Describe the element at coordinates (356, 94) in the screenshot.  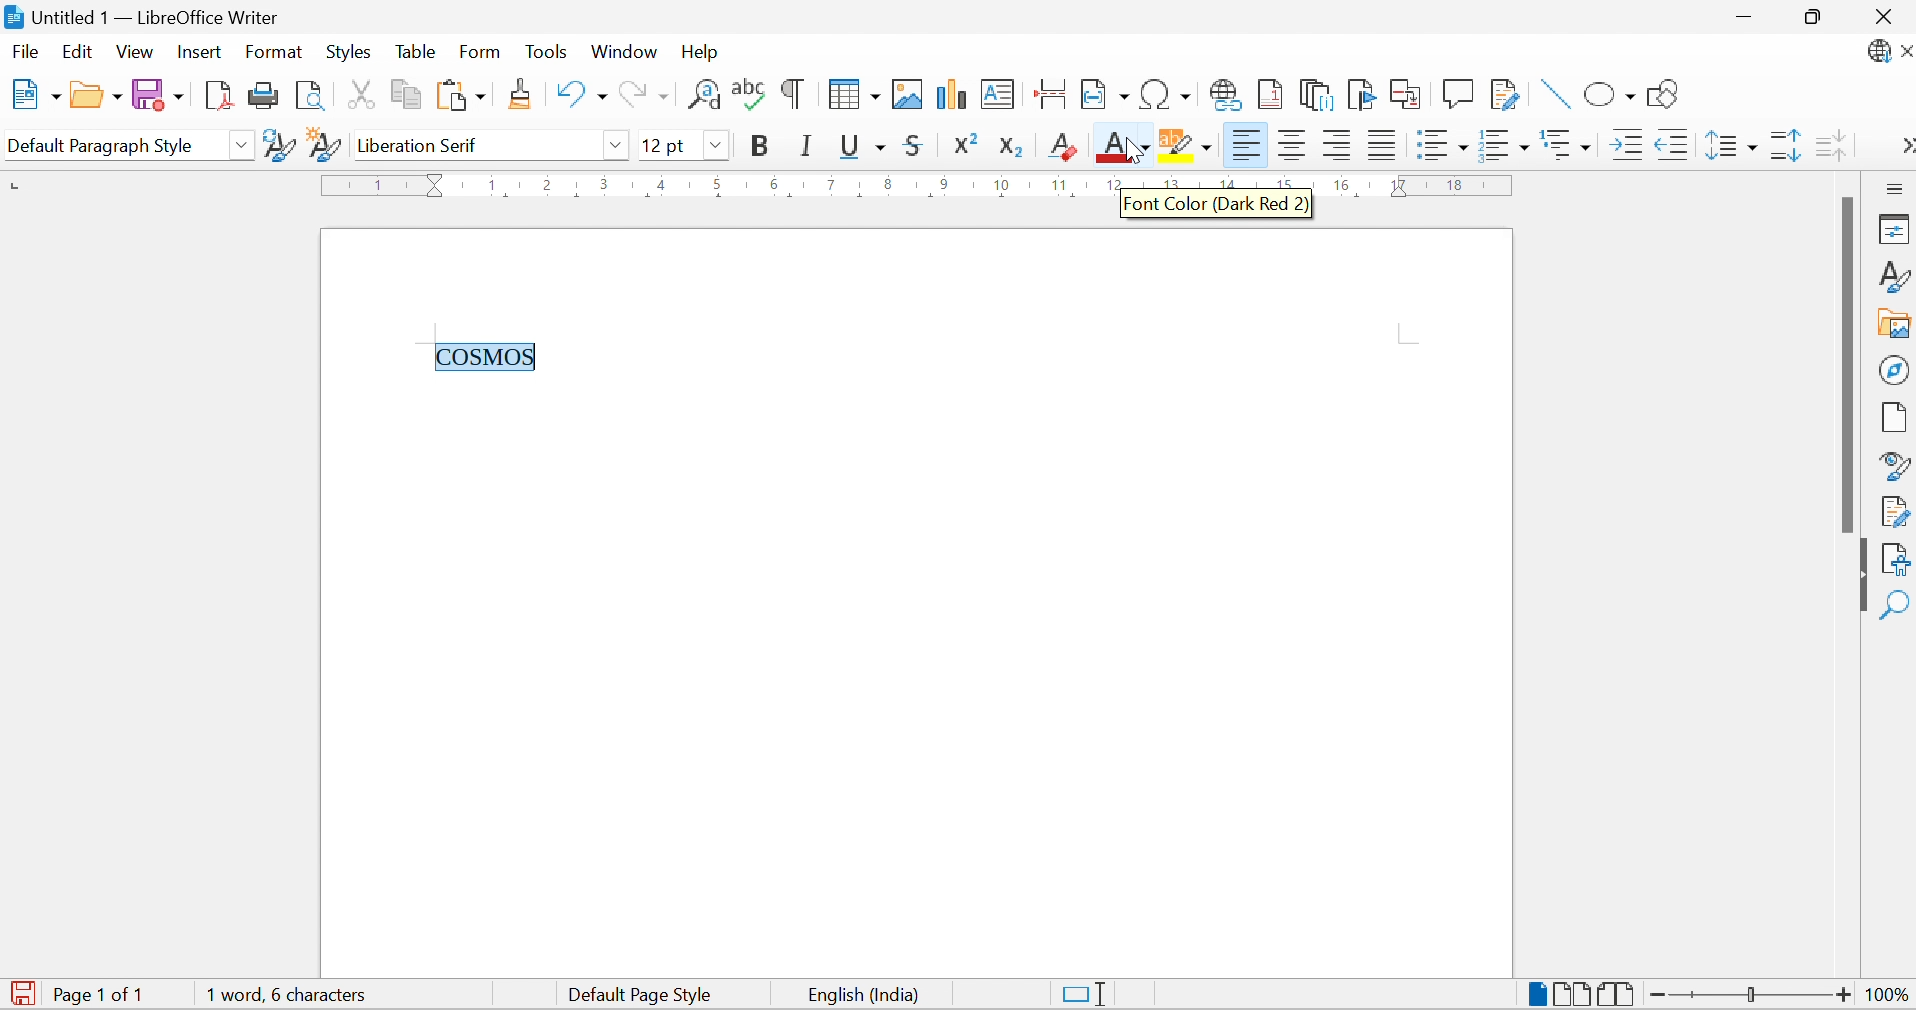
I see `Cut` at that location.